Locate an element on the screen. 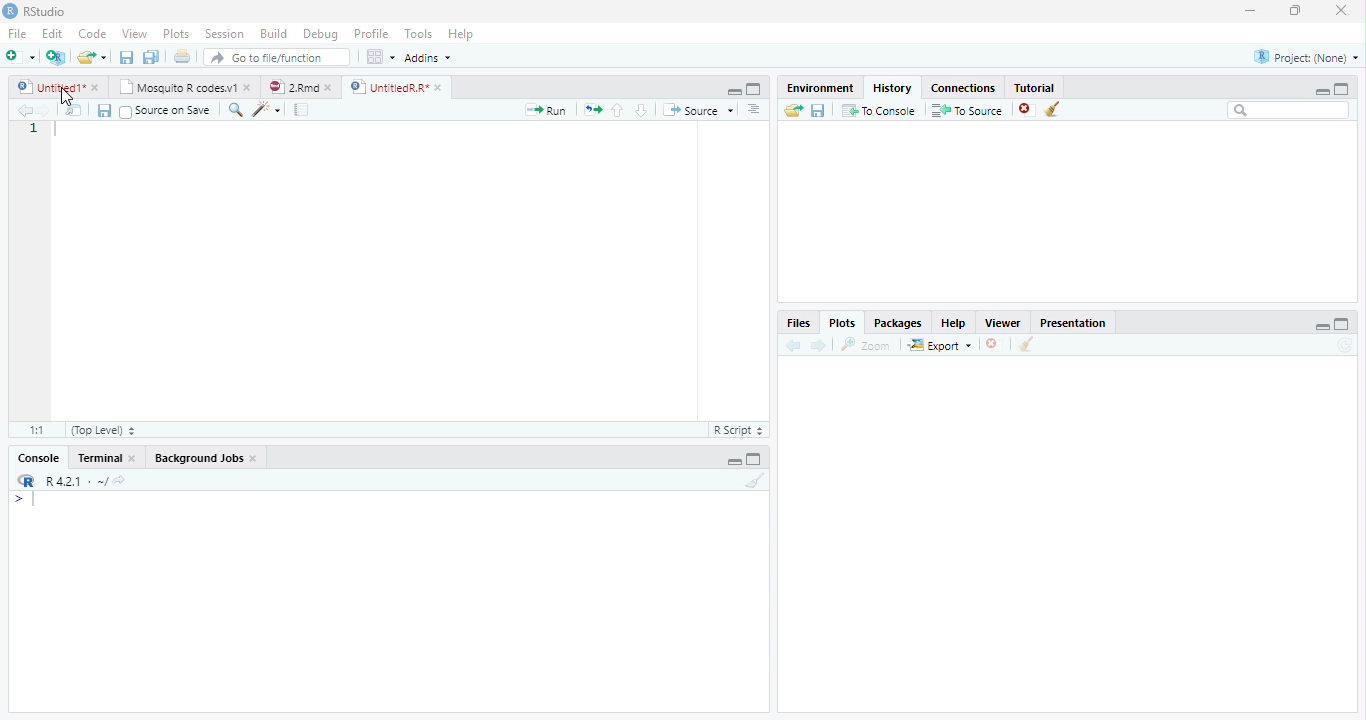 The width and height of the screenshot is (1366, 720). Back is located at coordinates (791, 346).